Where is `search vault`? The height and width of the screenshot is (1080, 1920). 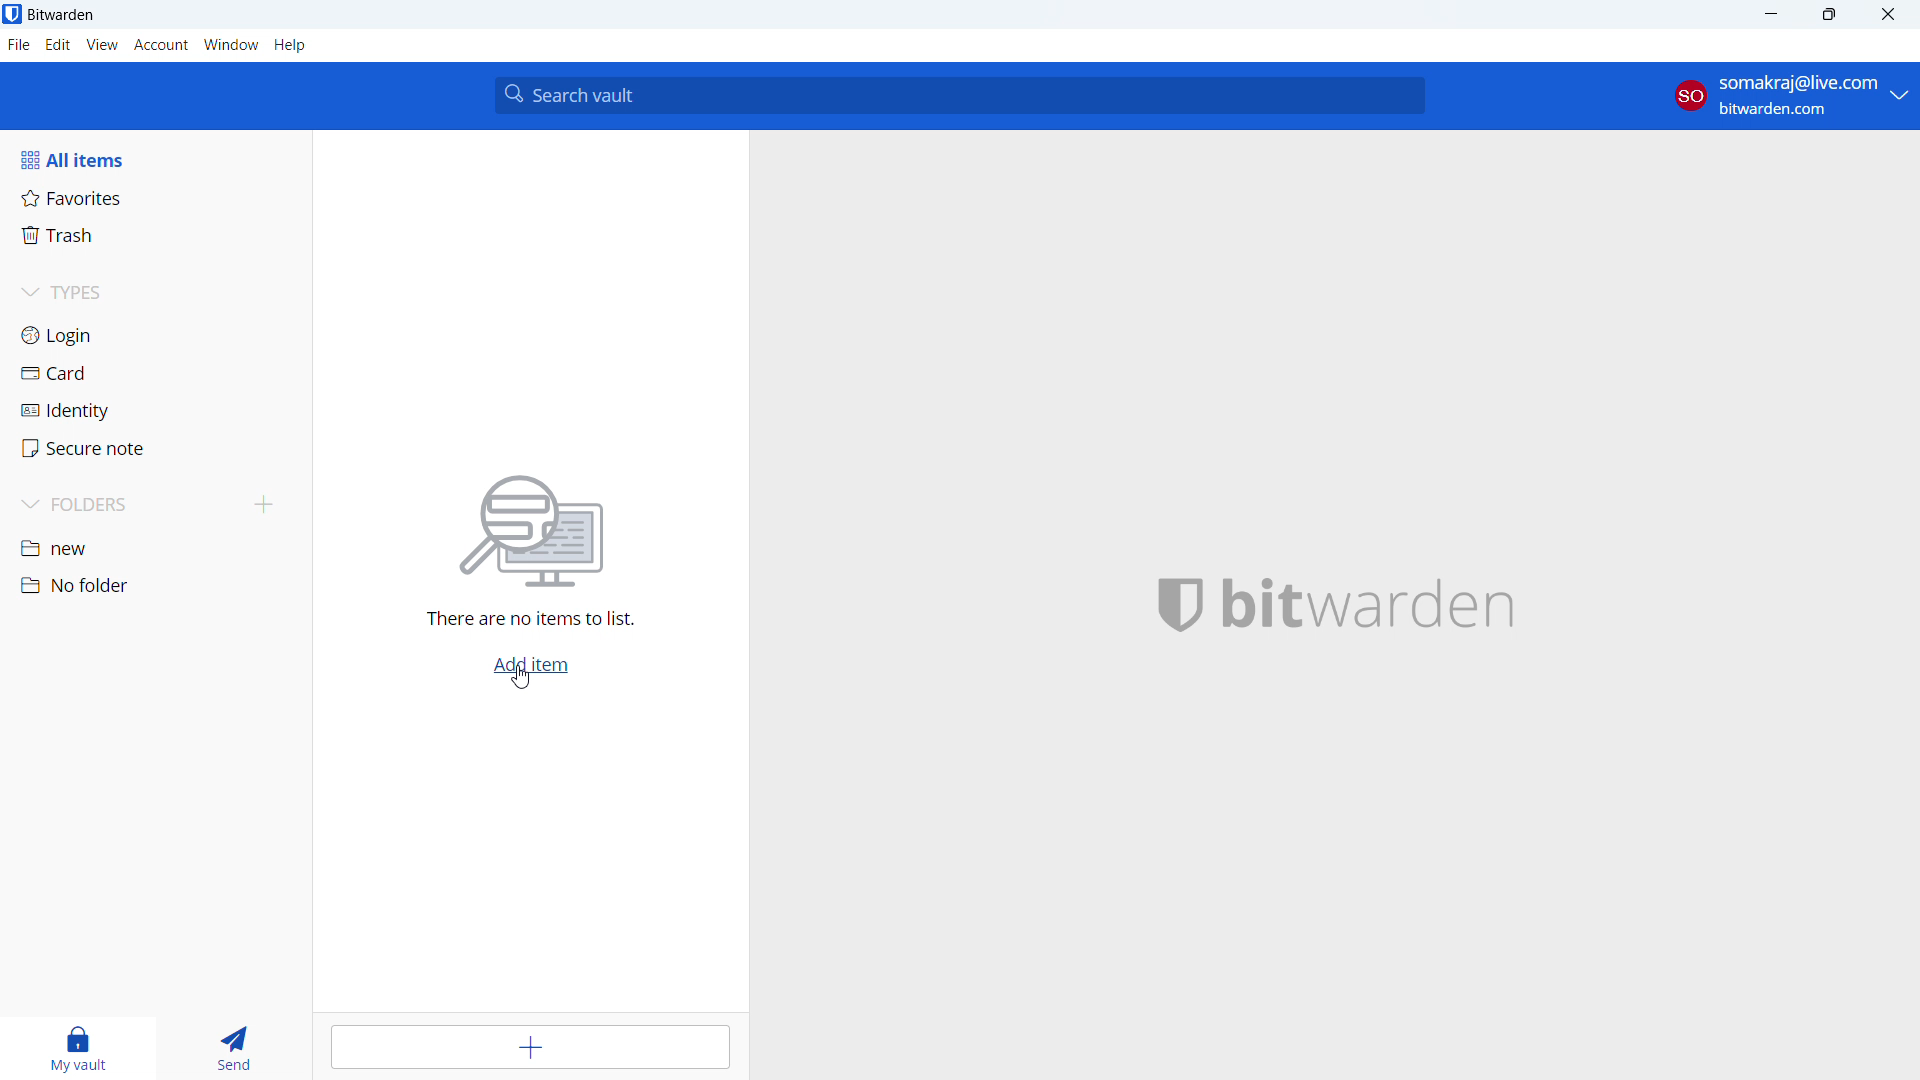
search vault is located at coordinates (959, 95).